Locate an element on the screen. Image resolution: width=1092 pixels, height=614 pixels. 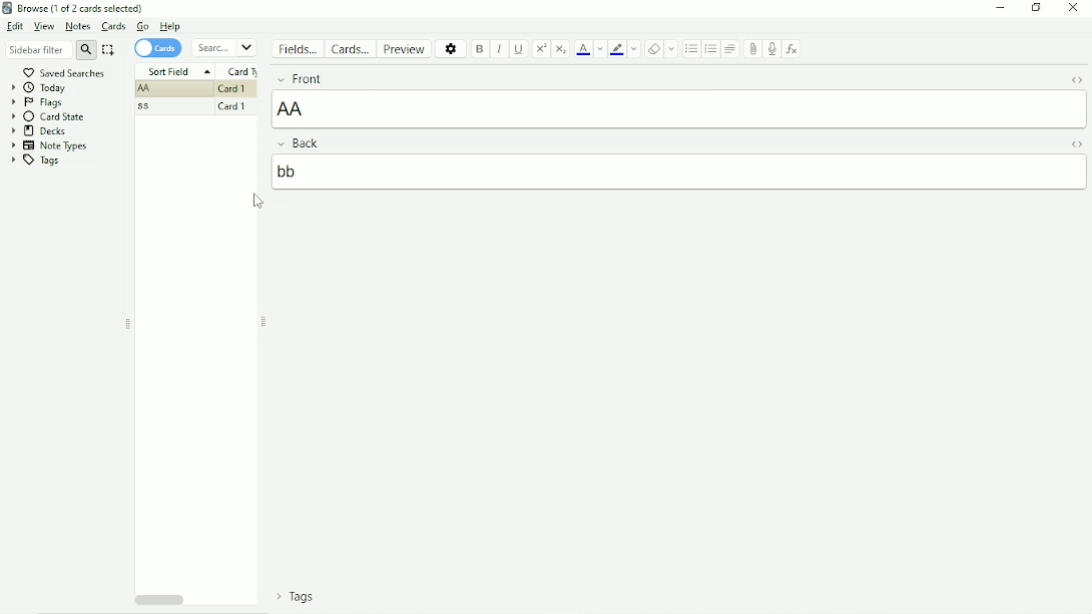
Bold is located at coordinates (481, 49).